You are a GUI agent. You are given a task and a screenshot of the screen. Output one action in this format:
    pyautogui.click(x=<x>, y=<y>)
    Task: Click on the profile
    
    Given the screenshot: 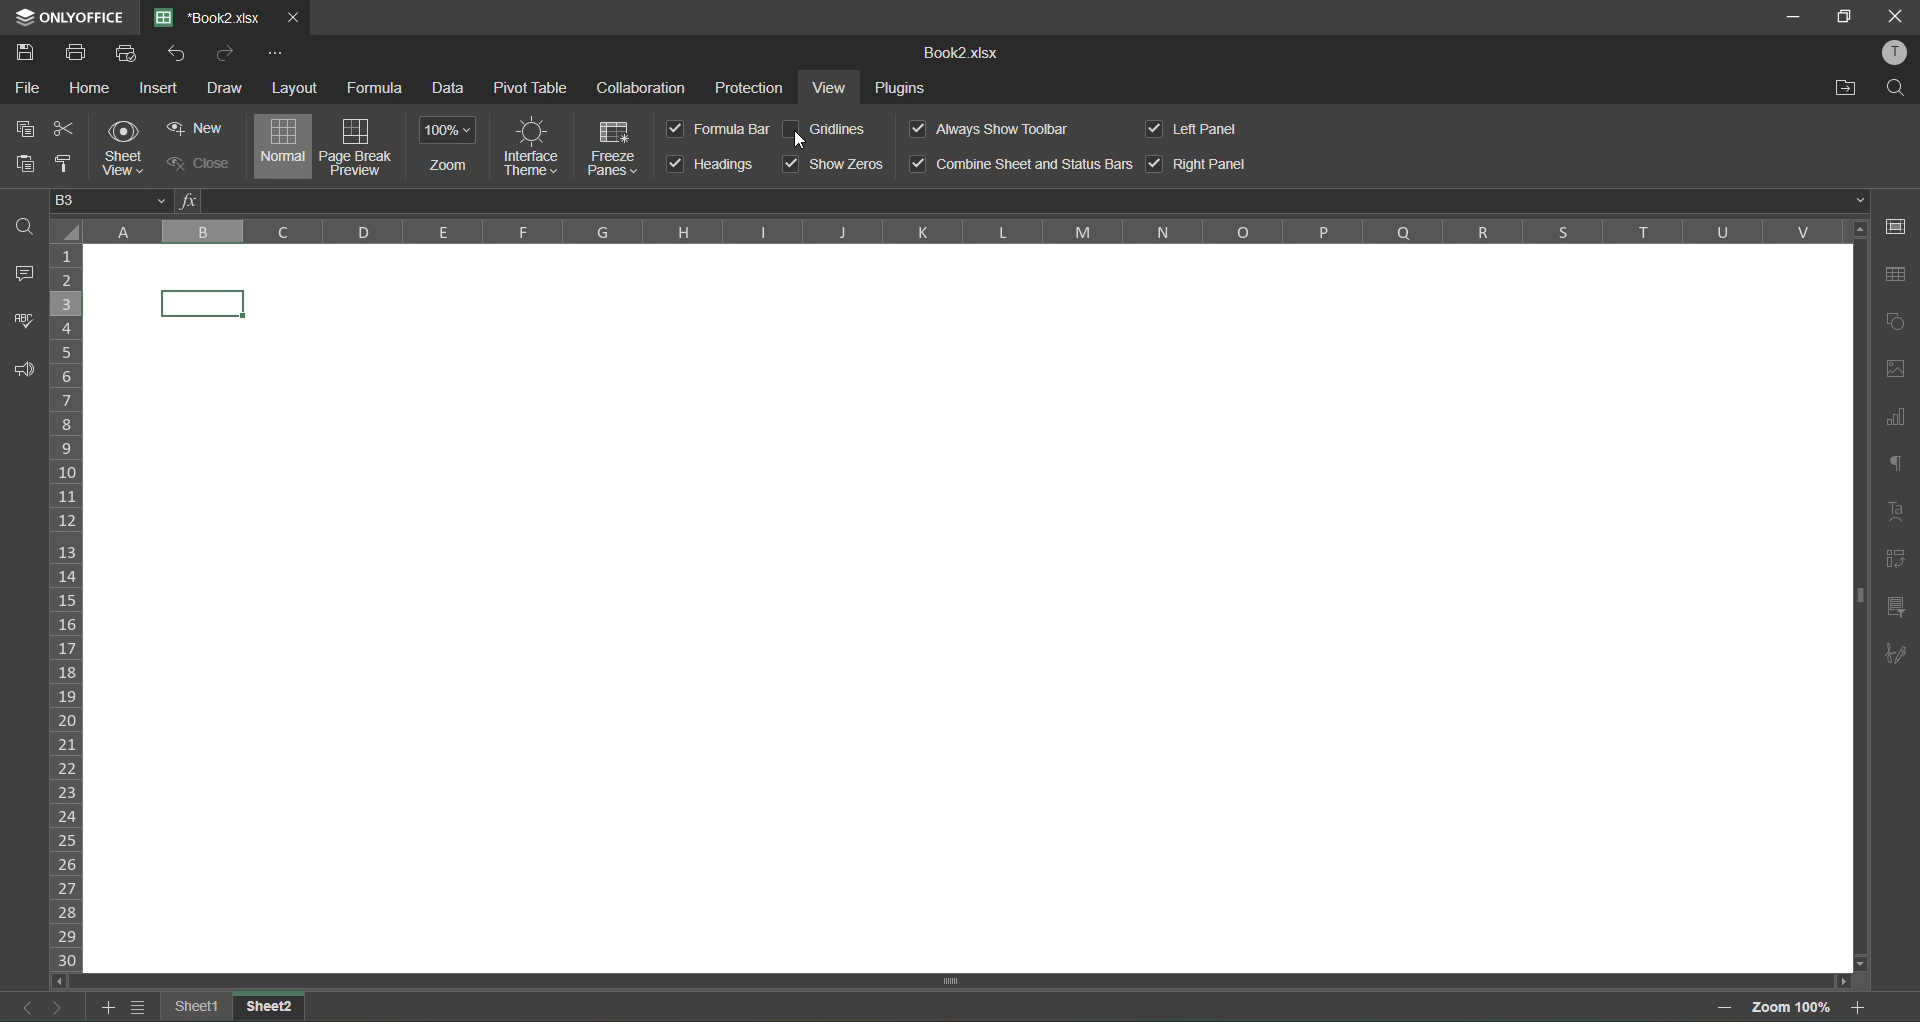 What is the action you would take?
    pyautogui.click(x=1895, y=52)
    